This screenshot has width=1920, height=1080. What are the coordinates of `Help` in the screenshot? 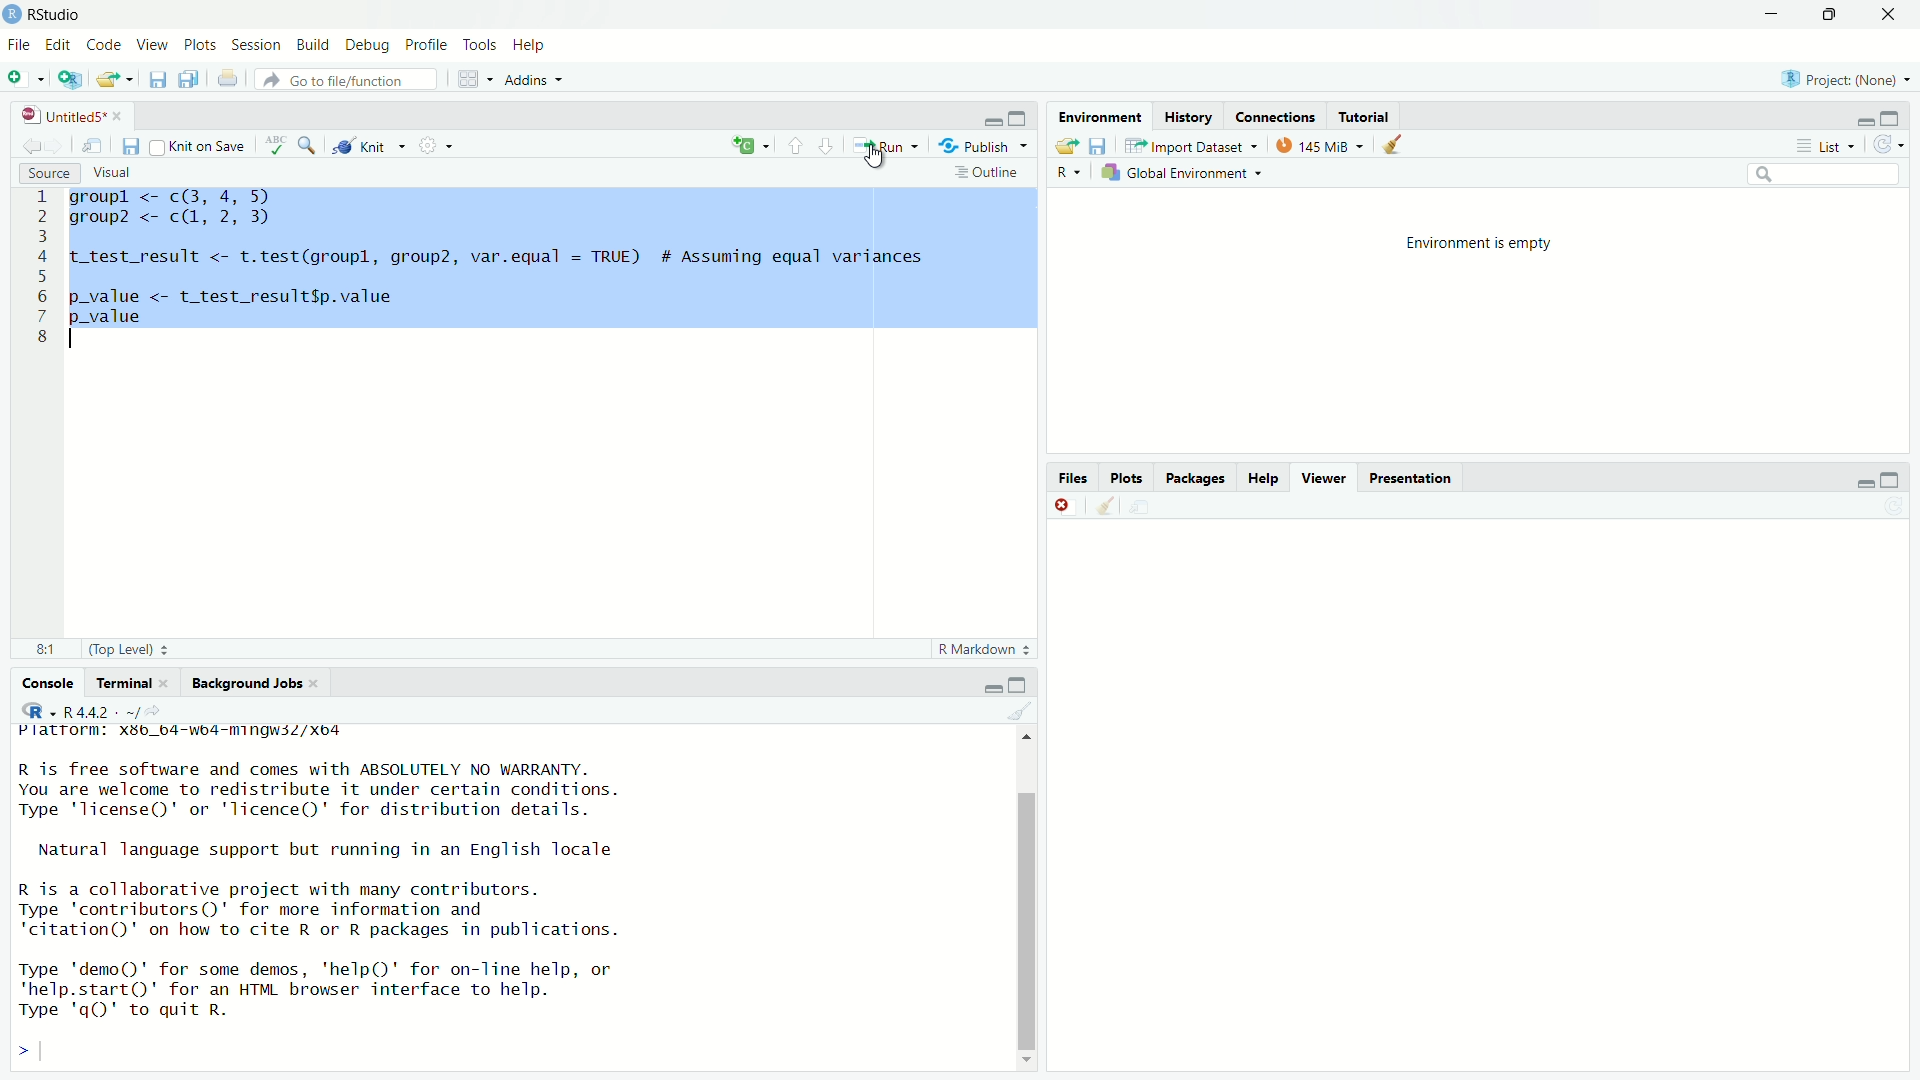 It's located at (531, 43).